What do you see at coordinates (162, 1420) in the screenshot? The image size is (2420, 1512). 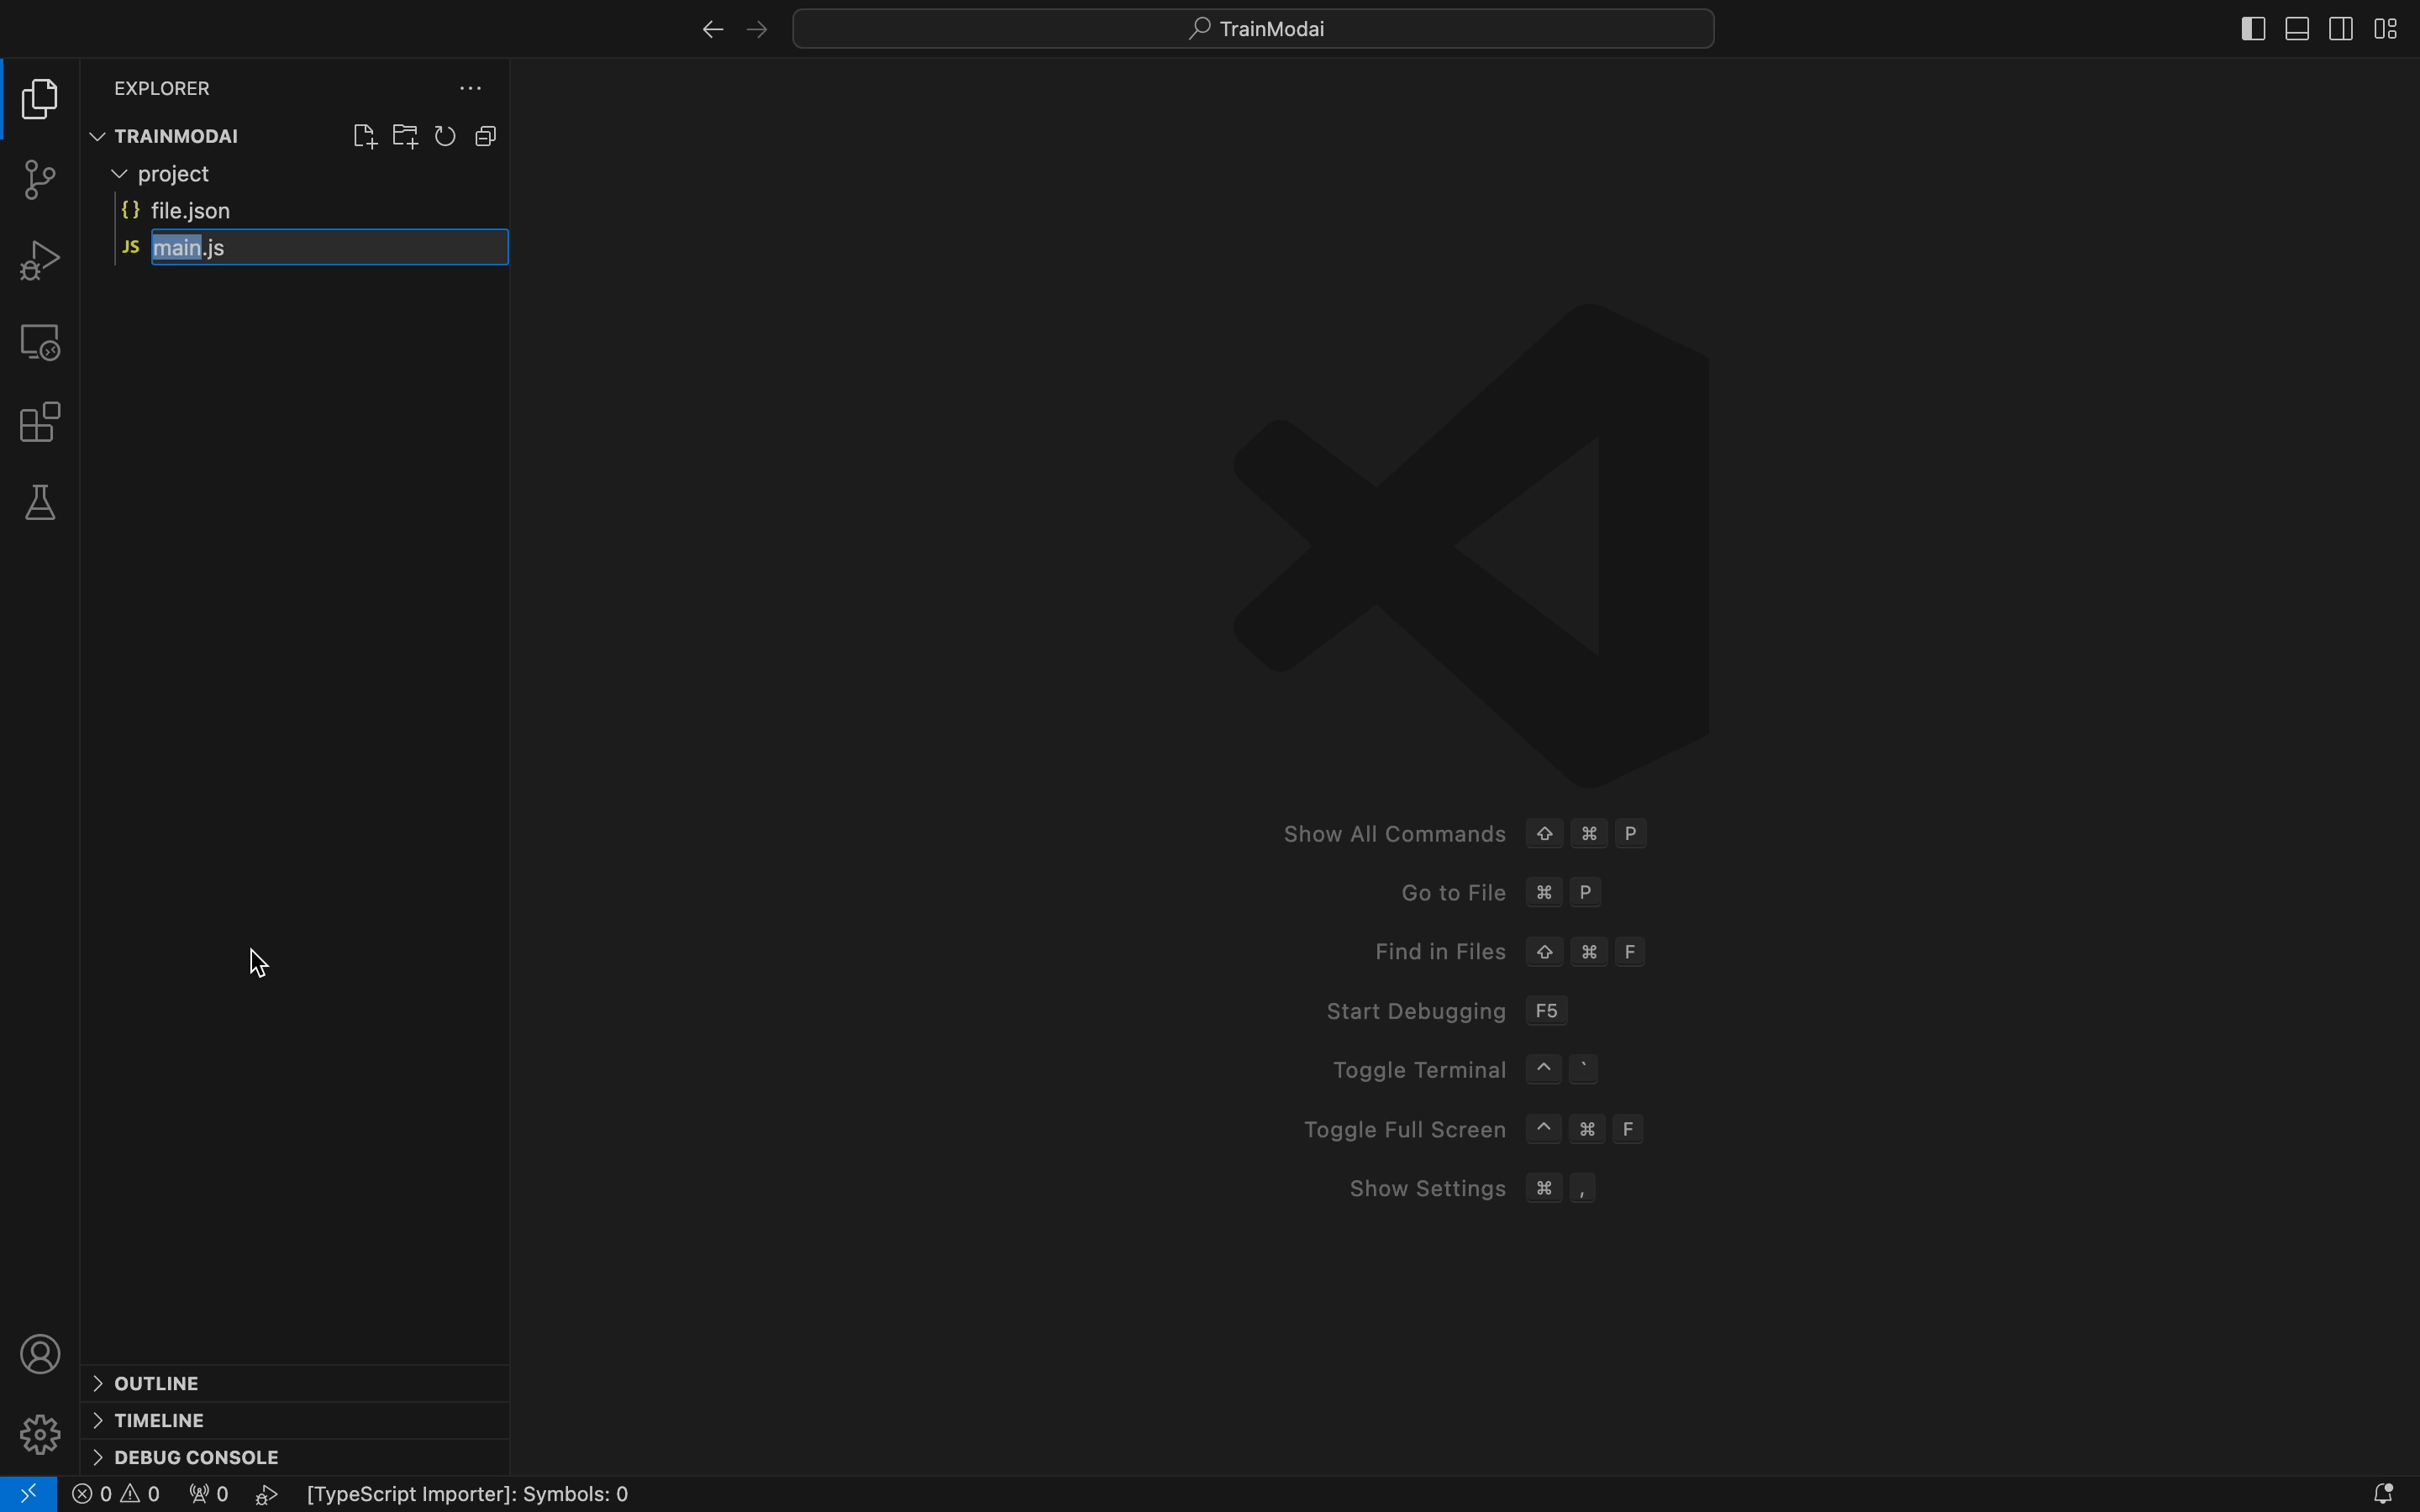 I see `timeline` at bounding box center [162, 1420].